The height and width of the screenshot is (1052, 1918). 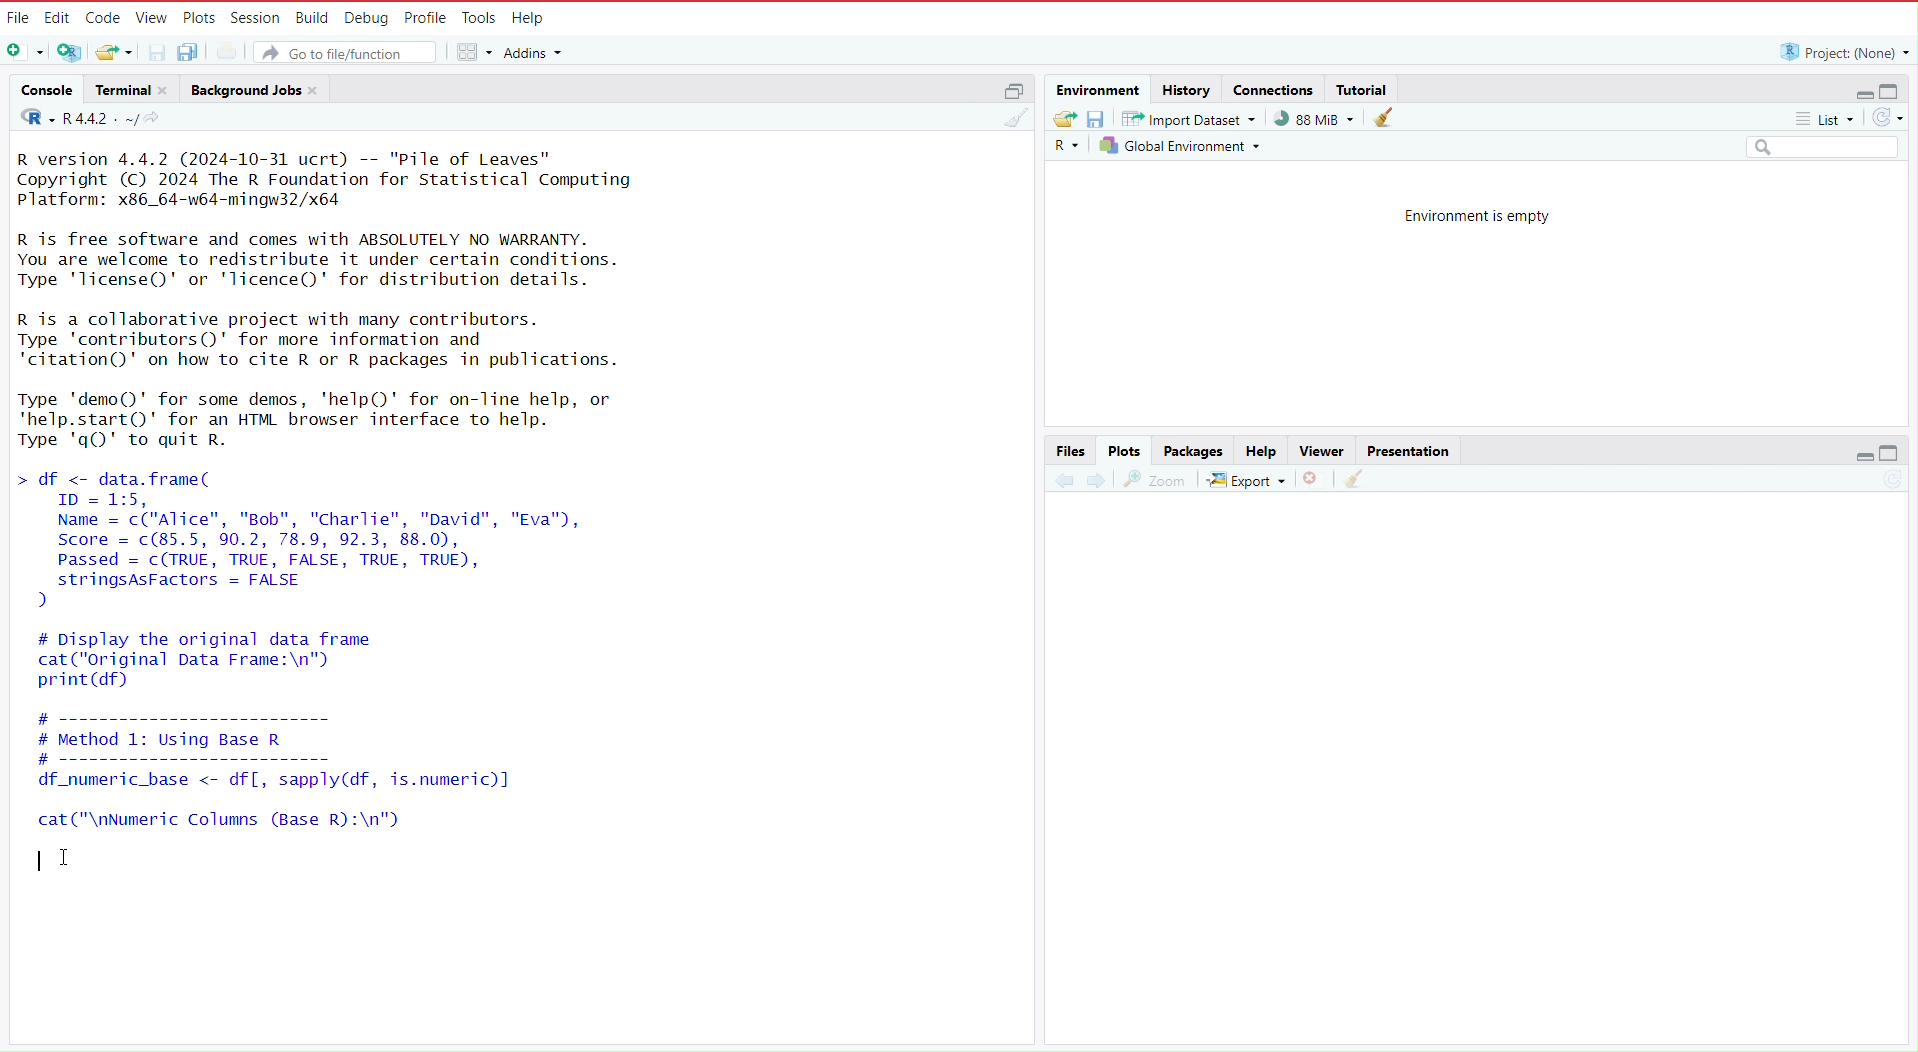 I want to click on df <- data.frame(
ID = 1:5,
Name = c("Alice", "Bob", "Charlie", "David", "Eva"),
Score = c(85.5, 90.2, 78.9, 92.3, 88.0),
Passed = c(TRUE, TRUE, FALSE, TRUE, TRUE),
stringsAsFactors = FALSE

), so click(x=326, y=539).